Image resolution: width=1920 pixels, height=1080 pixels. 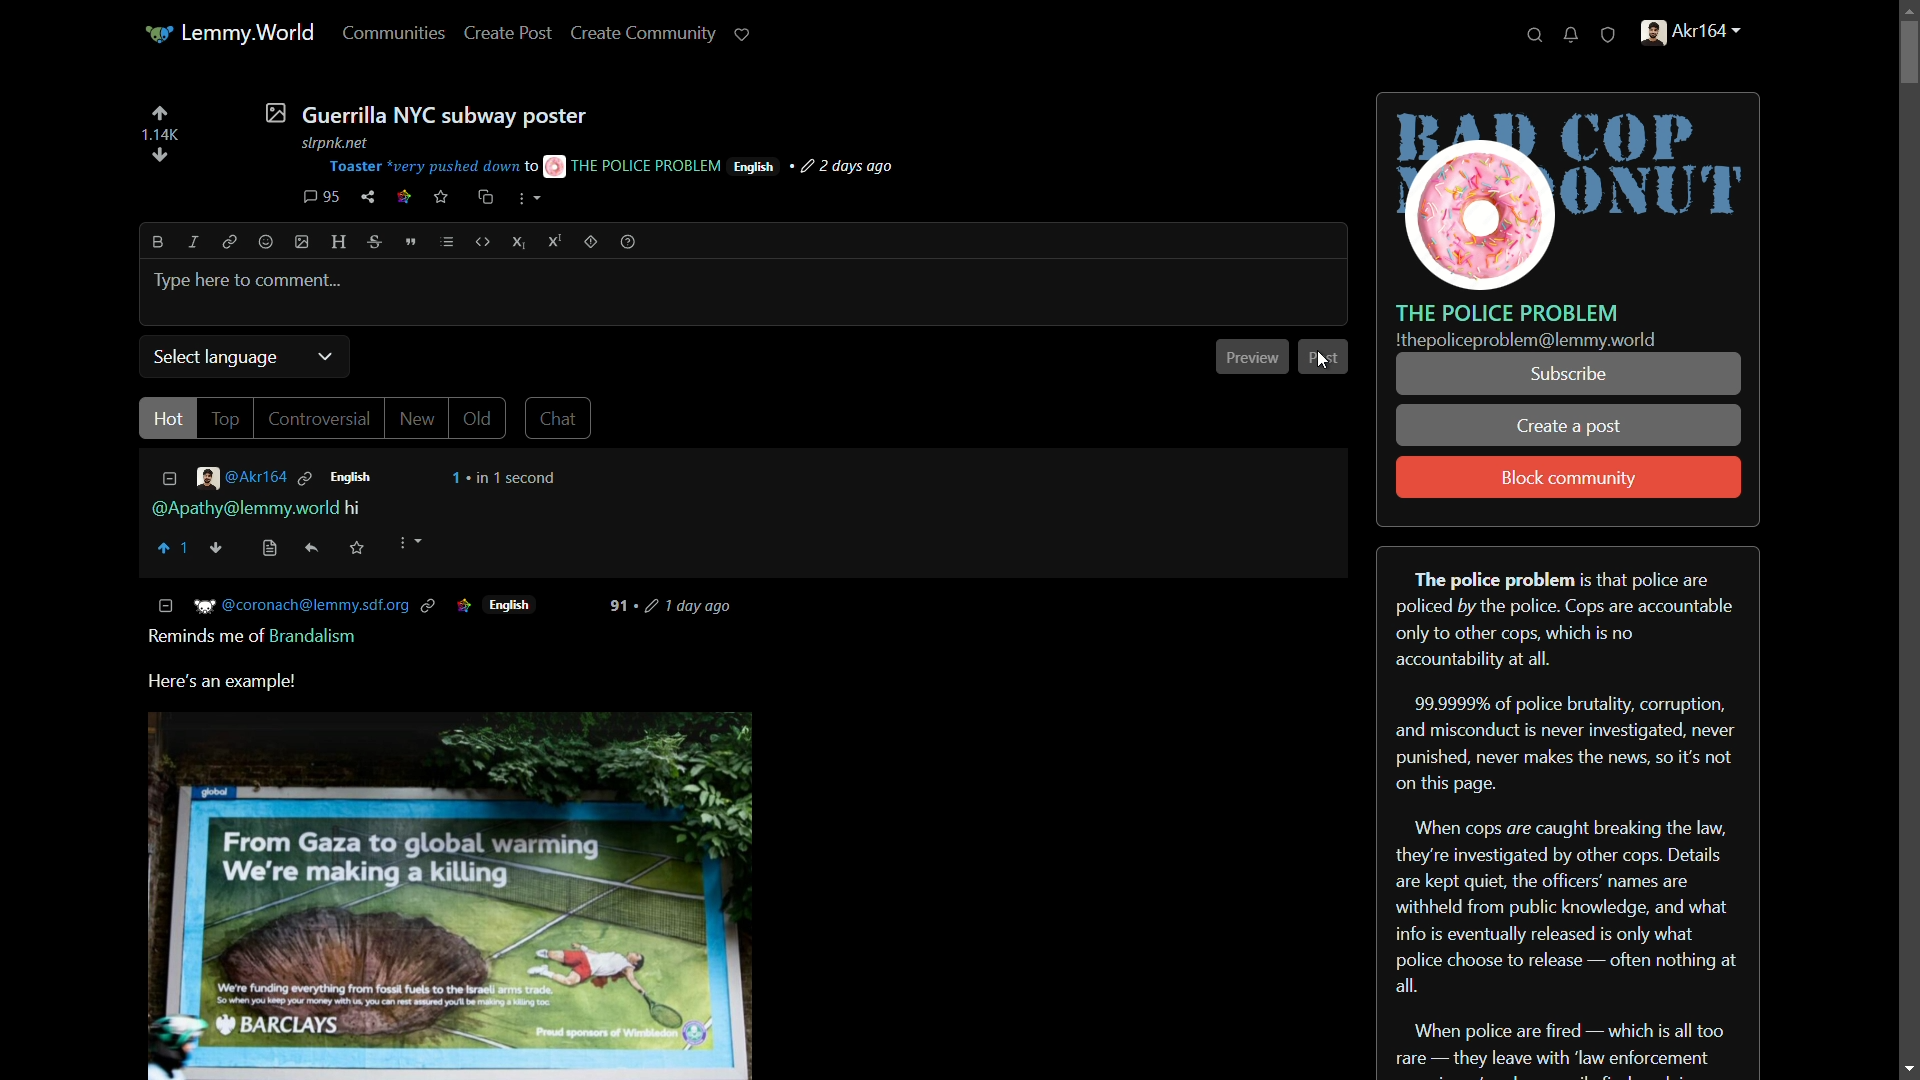 What do you see at coordinates (159, 242) in the screenshot?
I see `bold` at bounding box center [159, 242].